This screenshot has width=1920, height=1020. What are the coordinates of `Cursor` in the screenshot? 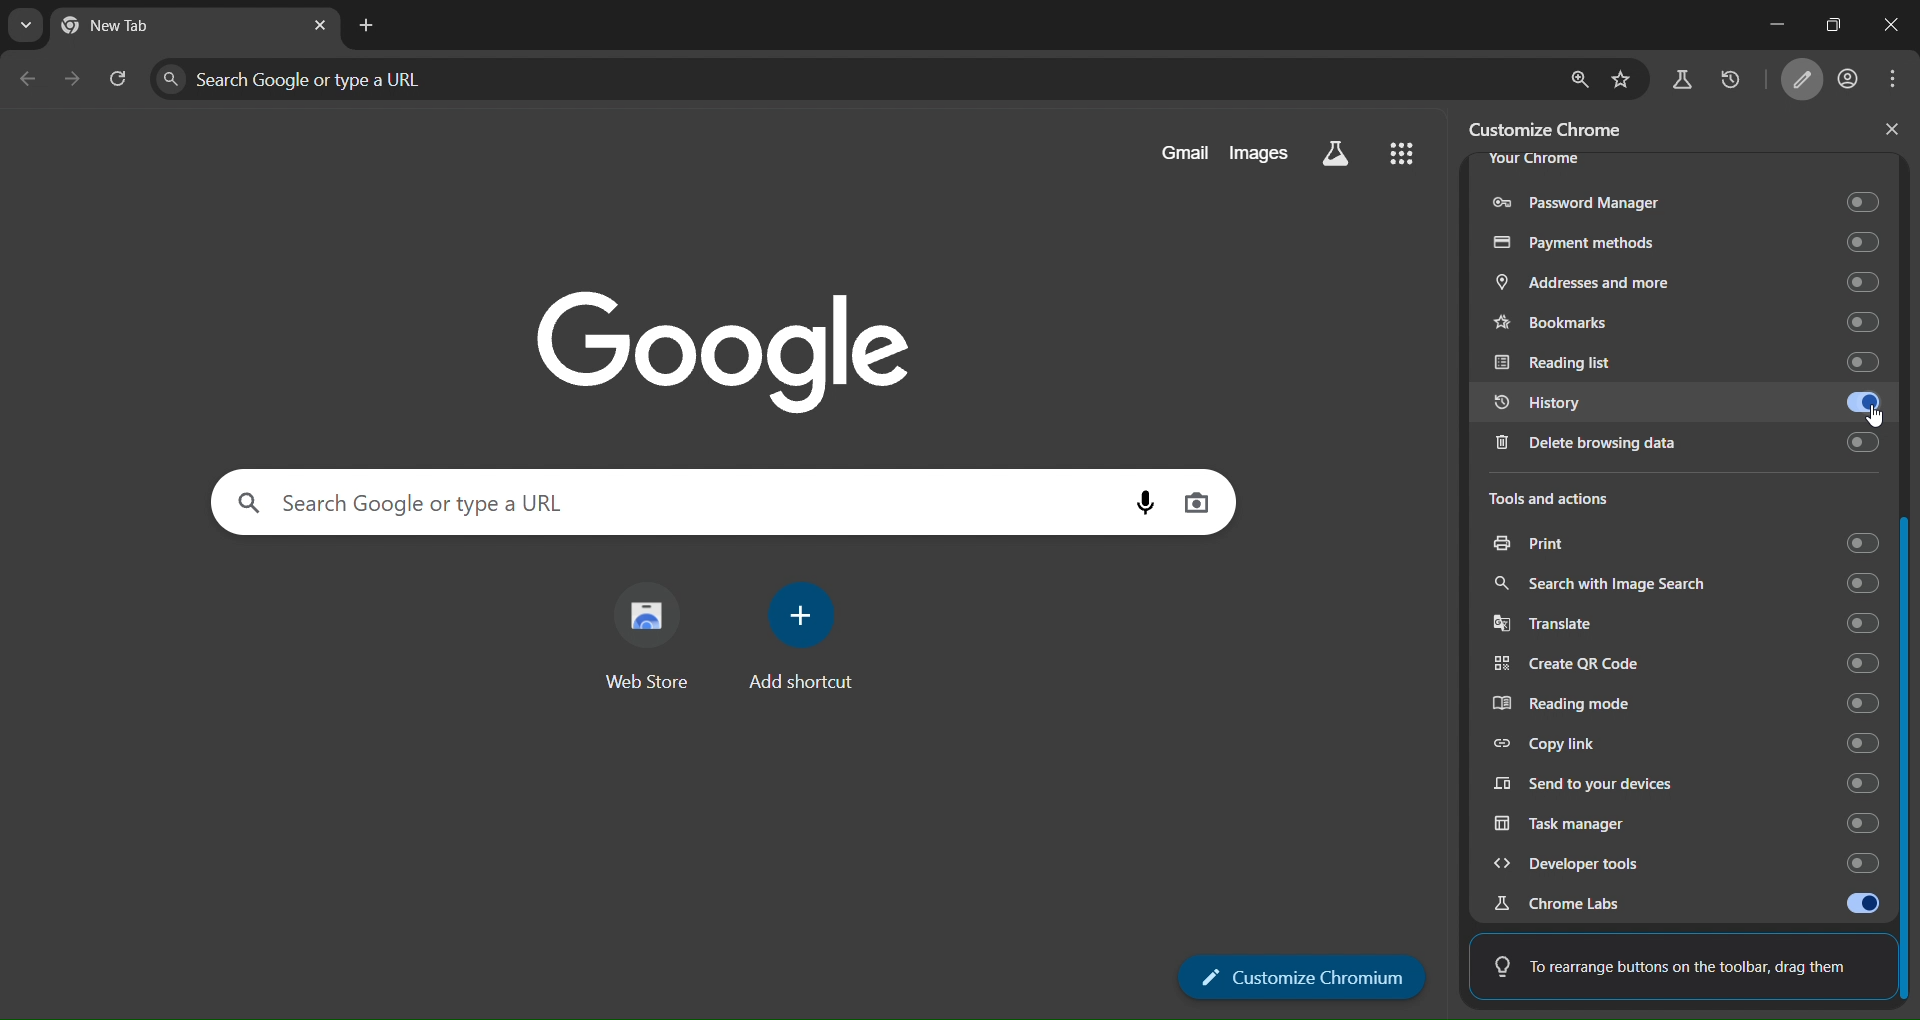 It's located at (1875, 416).